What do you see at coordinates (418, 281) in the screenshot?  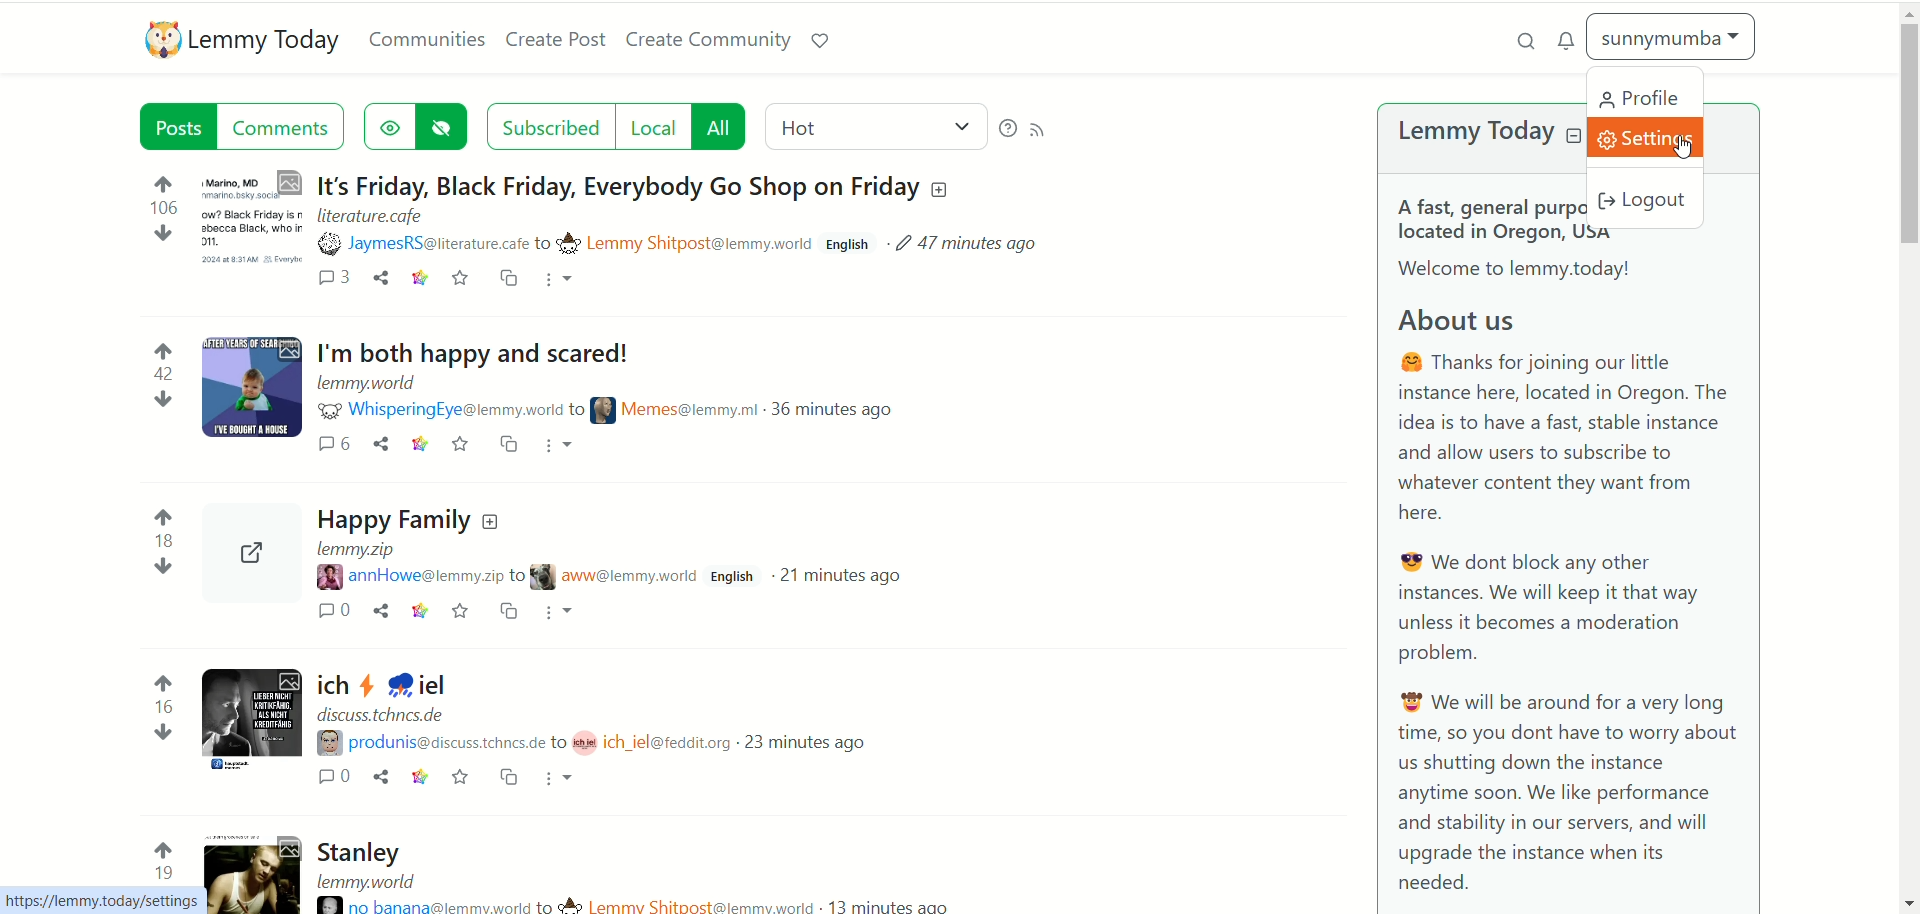 I see `link` at bounding box center [418, 281].